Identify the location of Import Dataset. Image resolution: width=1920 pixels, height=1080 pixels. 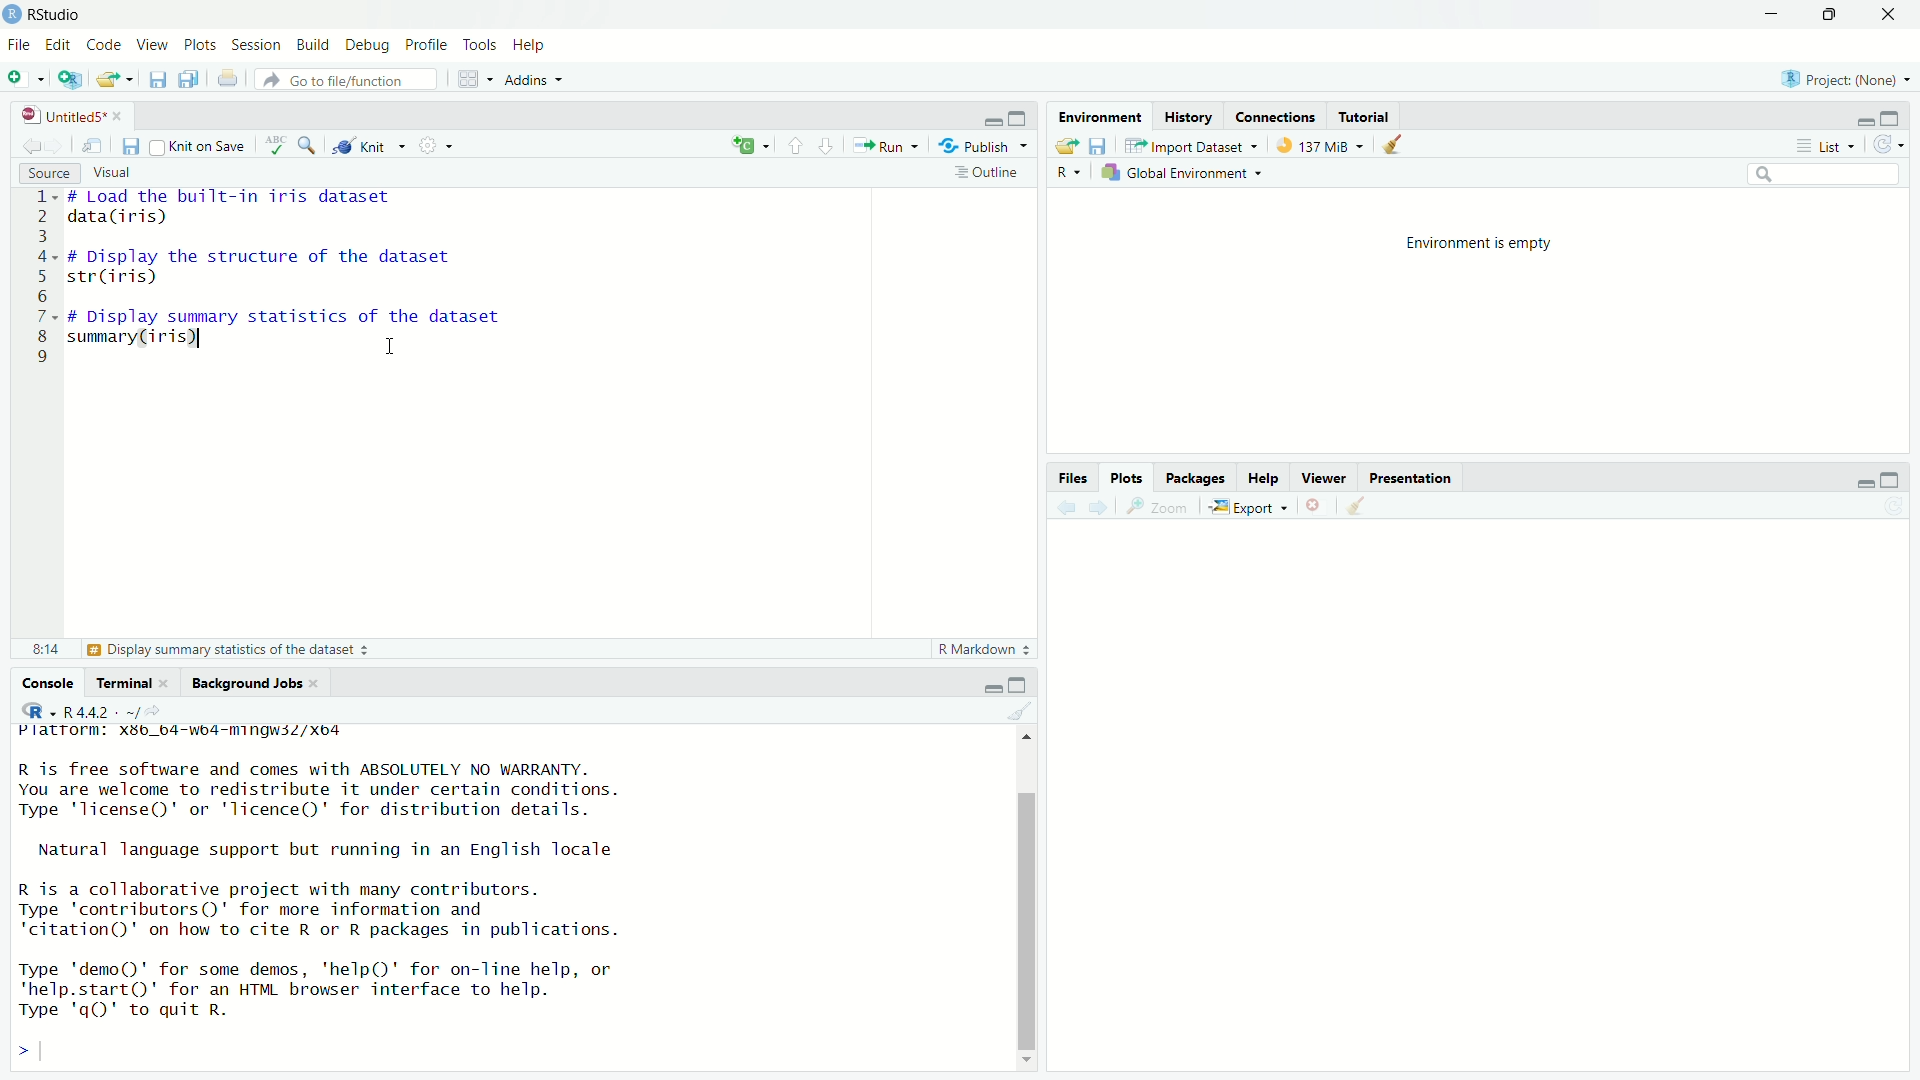
(1191, 144).